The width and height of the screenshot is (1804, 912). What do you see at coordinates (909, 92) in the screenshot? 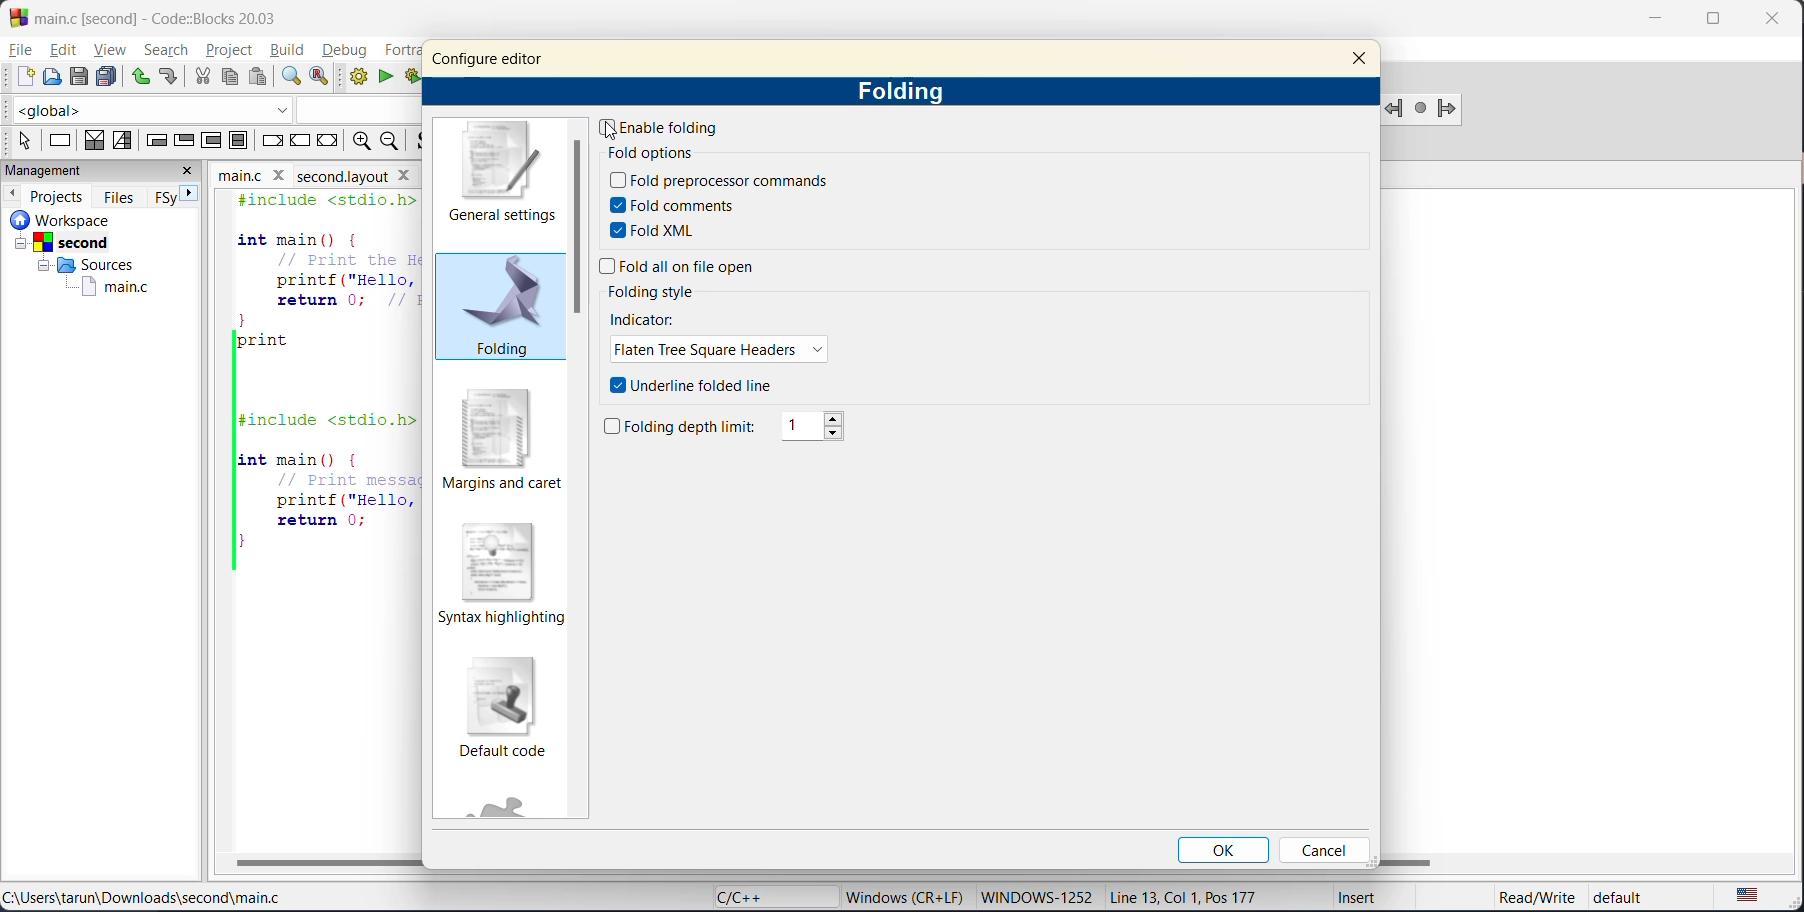
I see `folding` at bounding box center [909, 92].